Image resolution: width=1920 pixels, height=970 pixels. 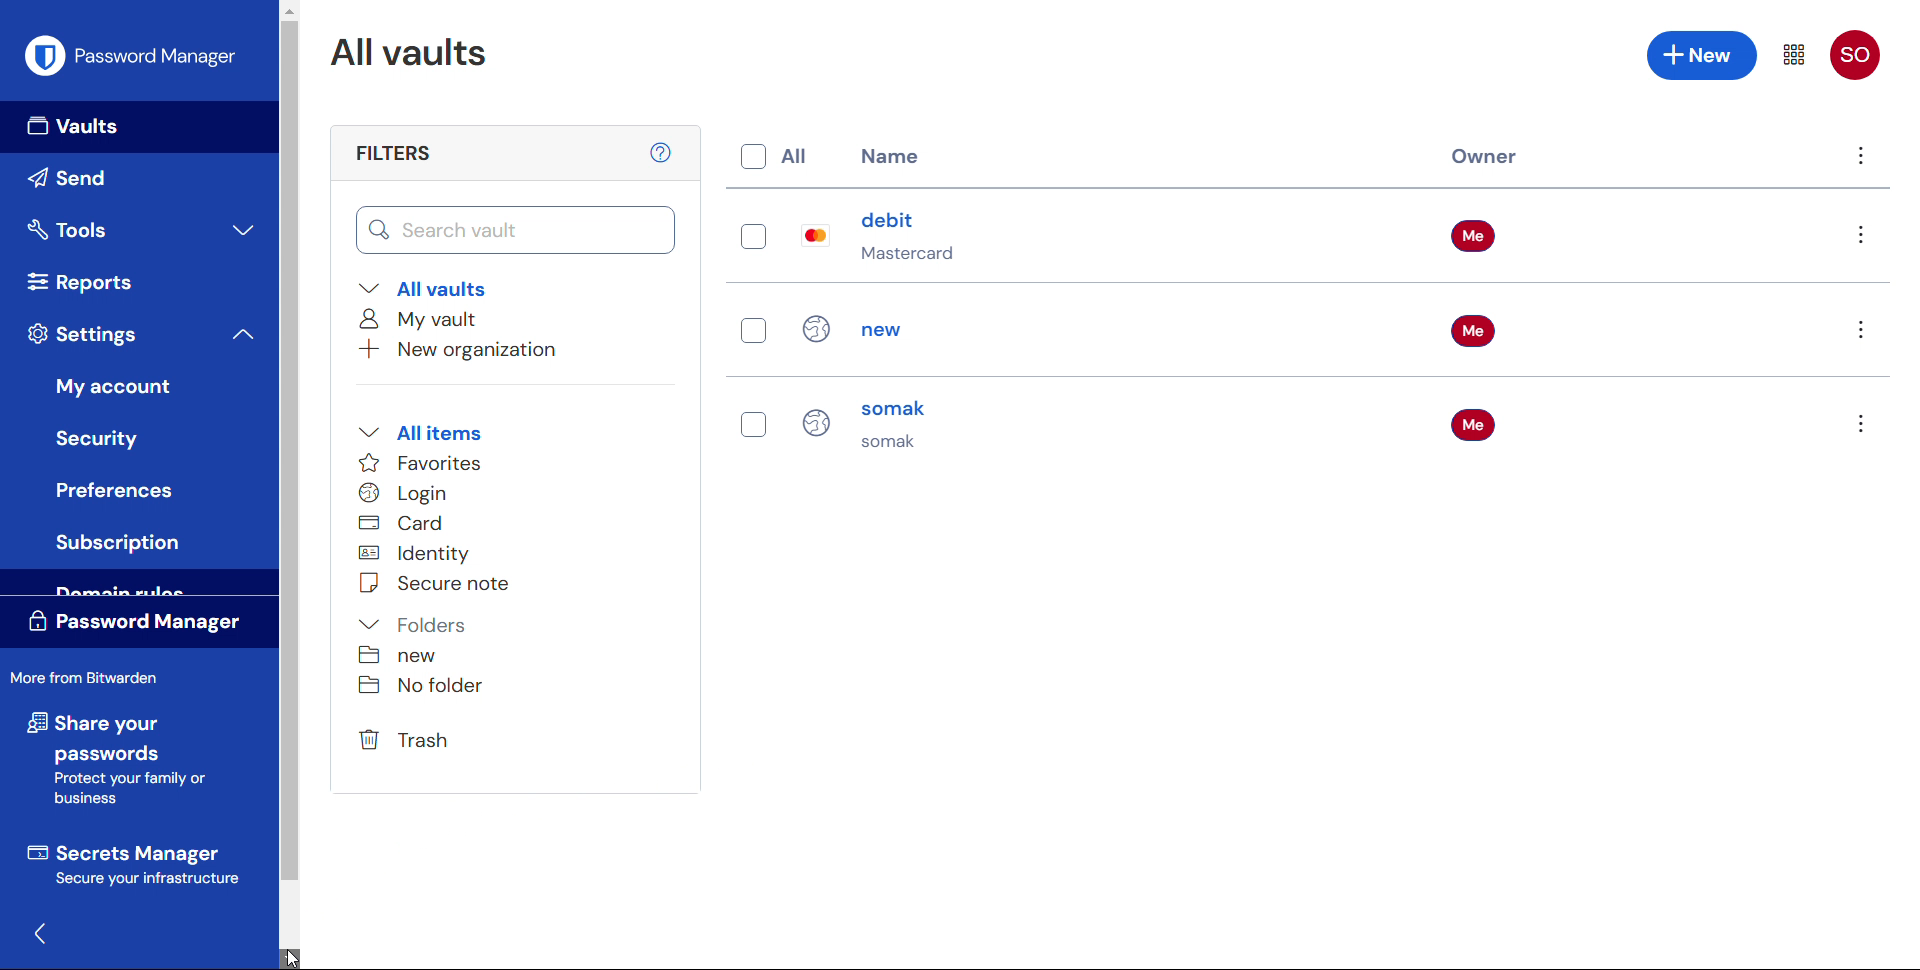 What do you see at coordinates (914, 238) in the screenshot?
I see `debit Mastercard` at bounding box center [914, 238].